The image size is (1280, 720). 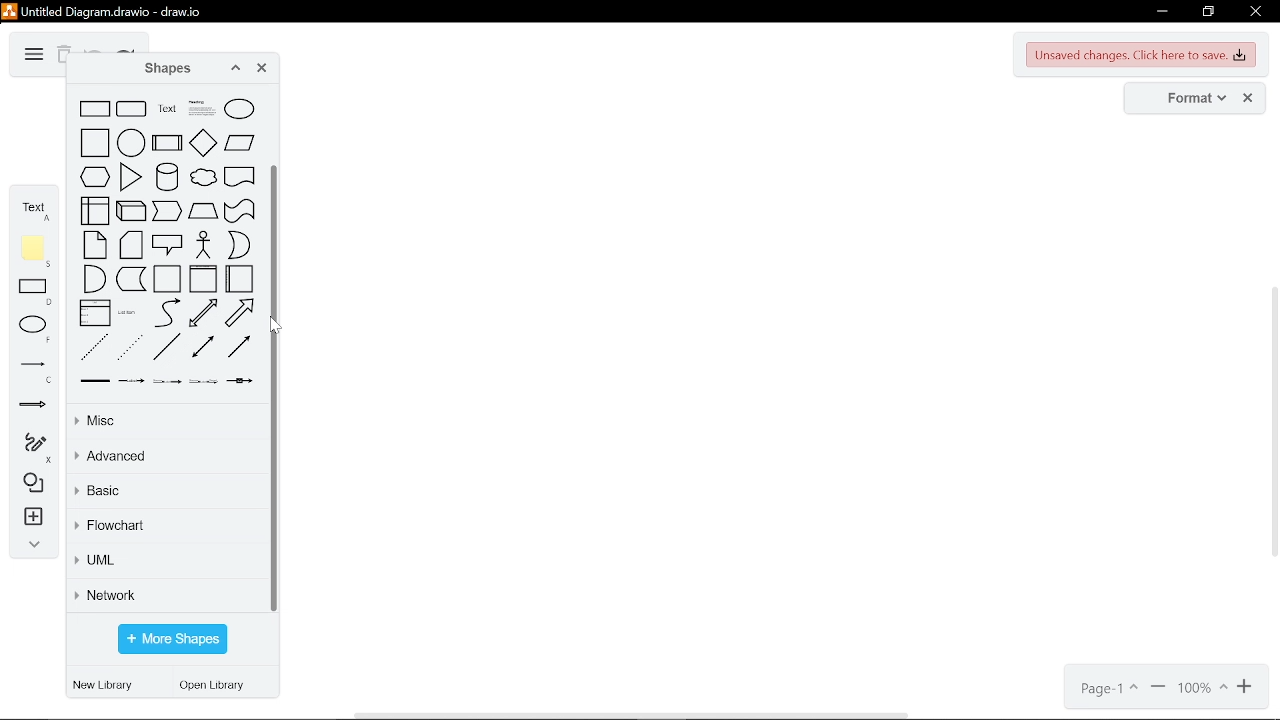 What do you see at coordinates (131, 211) in the screenshot?
I see `cube` at bounding box center [131, 211].